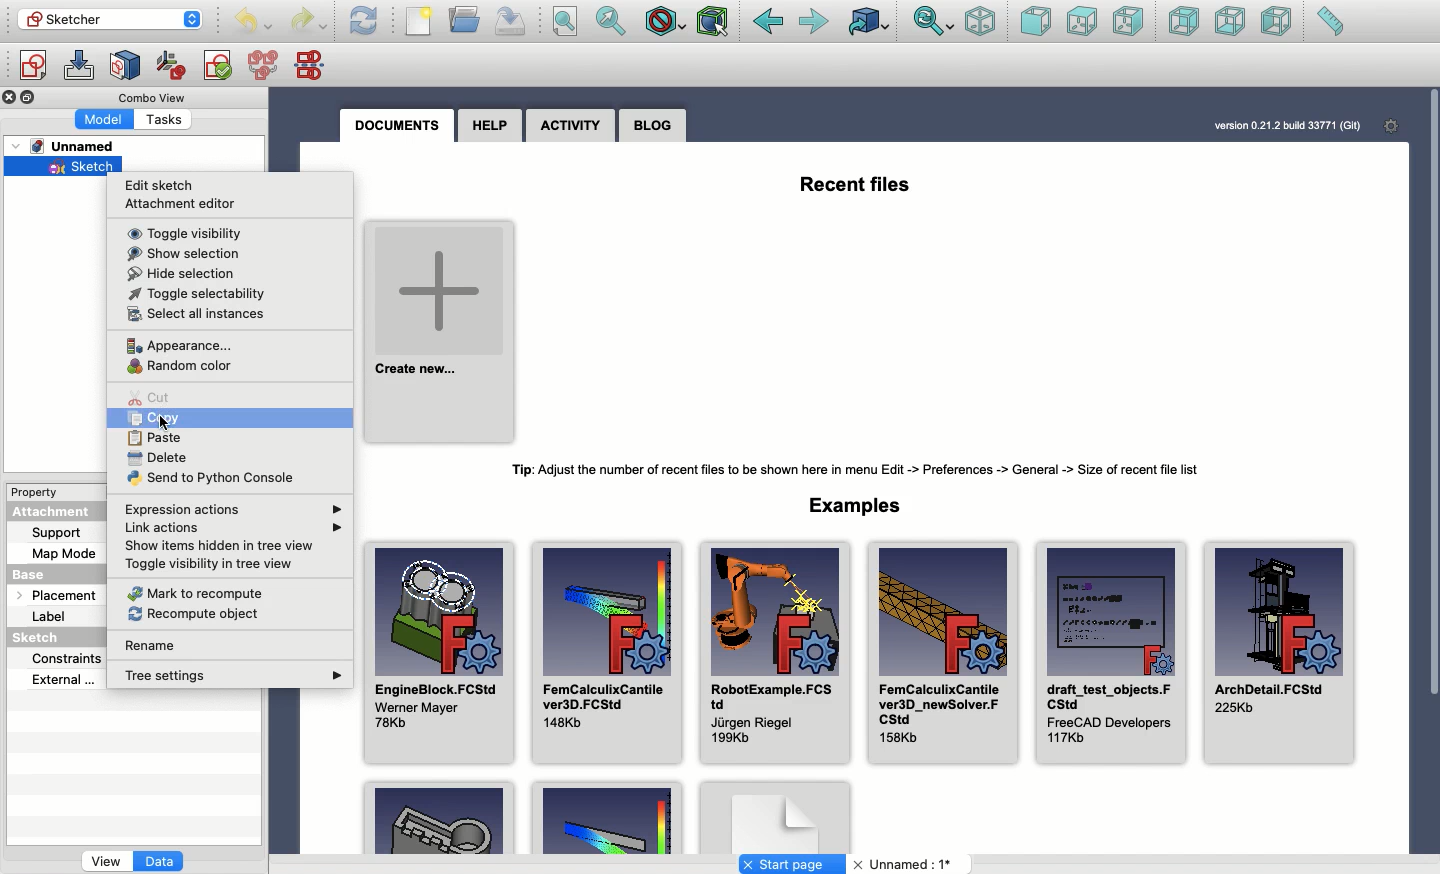  What do you see at coordinates (68, 167) in the screenshot?
I see `Sketch` at bounding box center [68, 167].